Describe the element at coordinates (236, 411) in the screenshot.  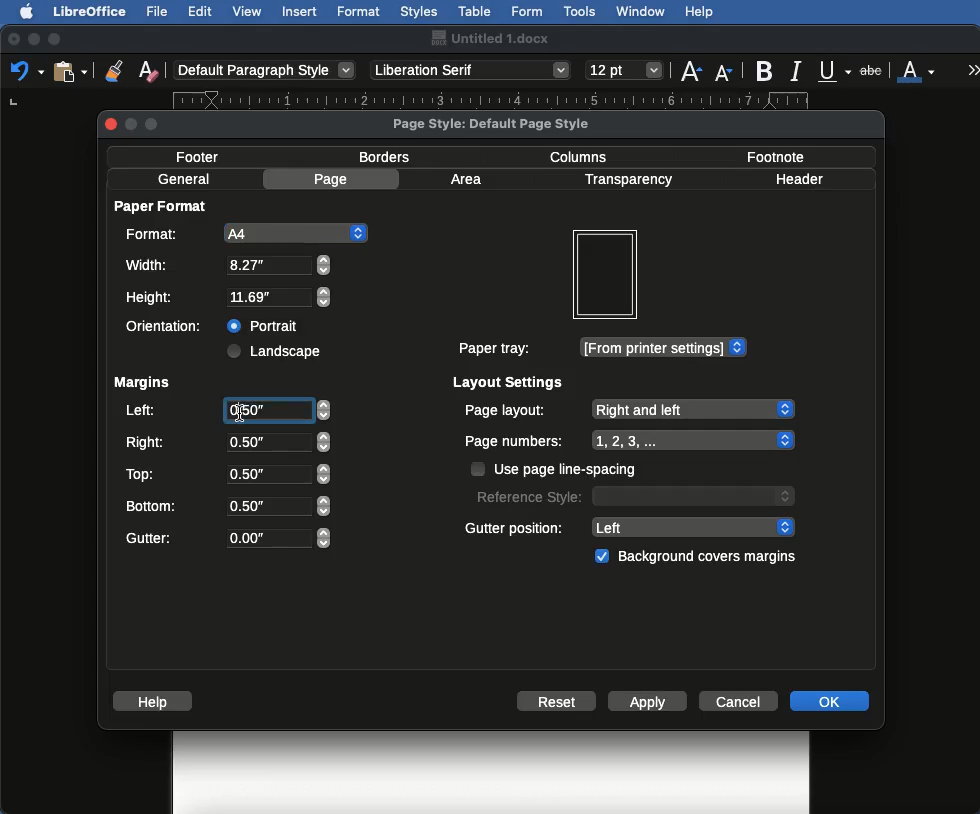
I see `` at that location.